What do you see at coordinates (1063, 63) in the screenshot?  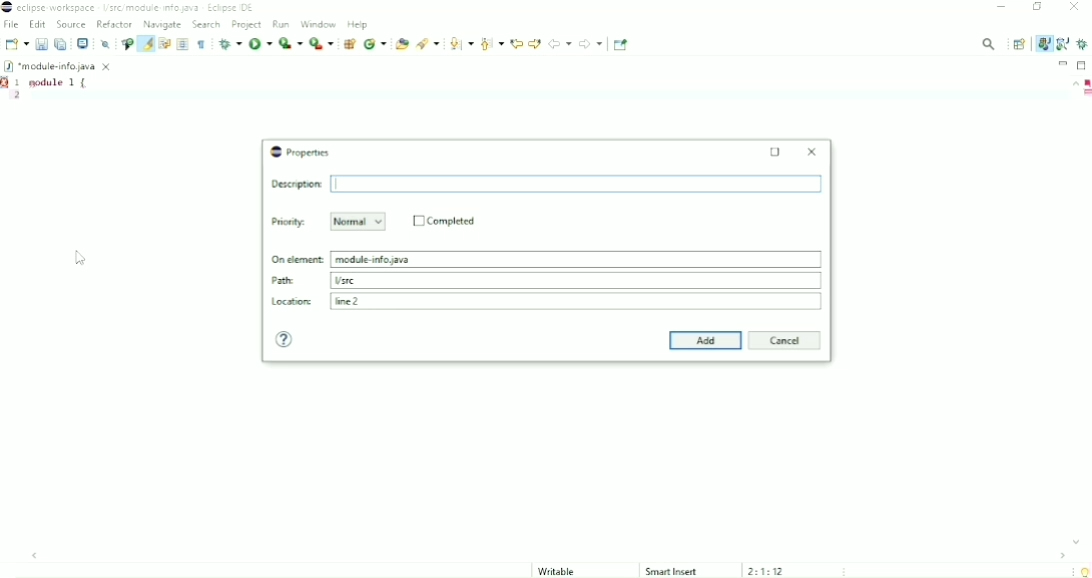 I see `Minimize` at bounding box center [1063, 63].